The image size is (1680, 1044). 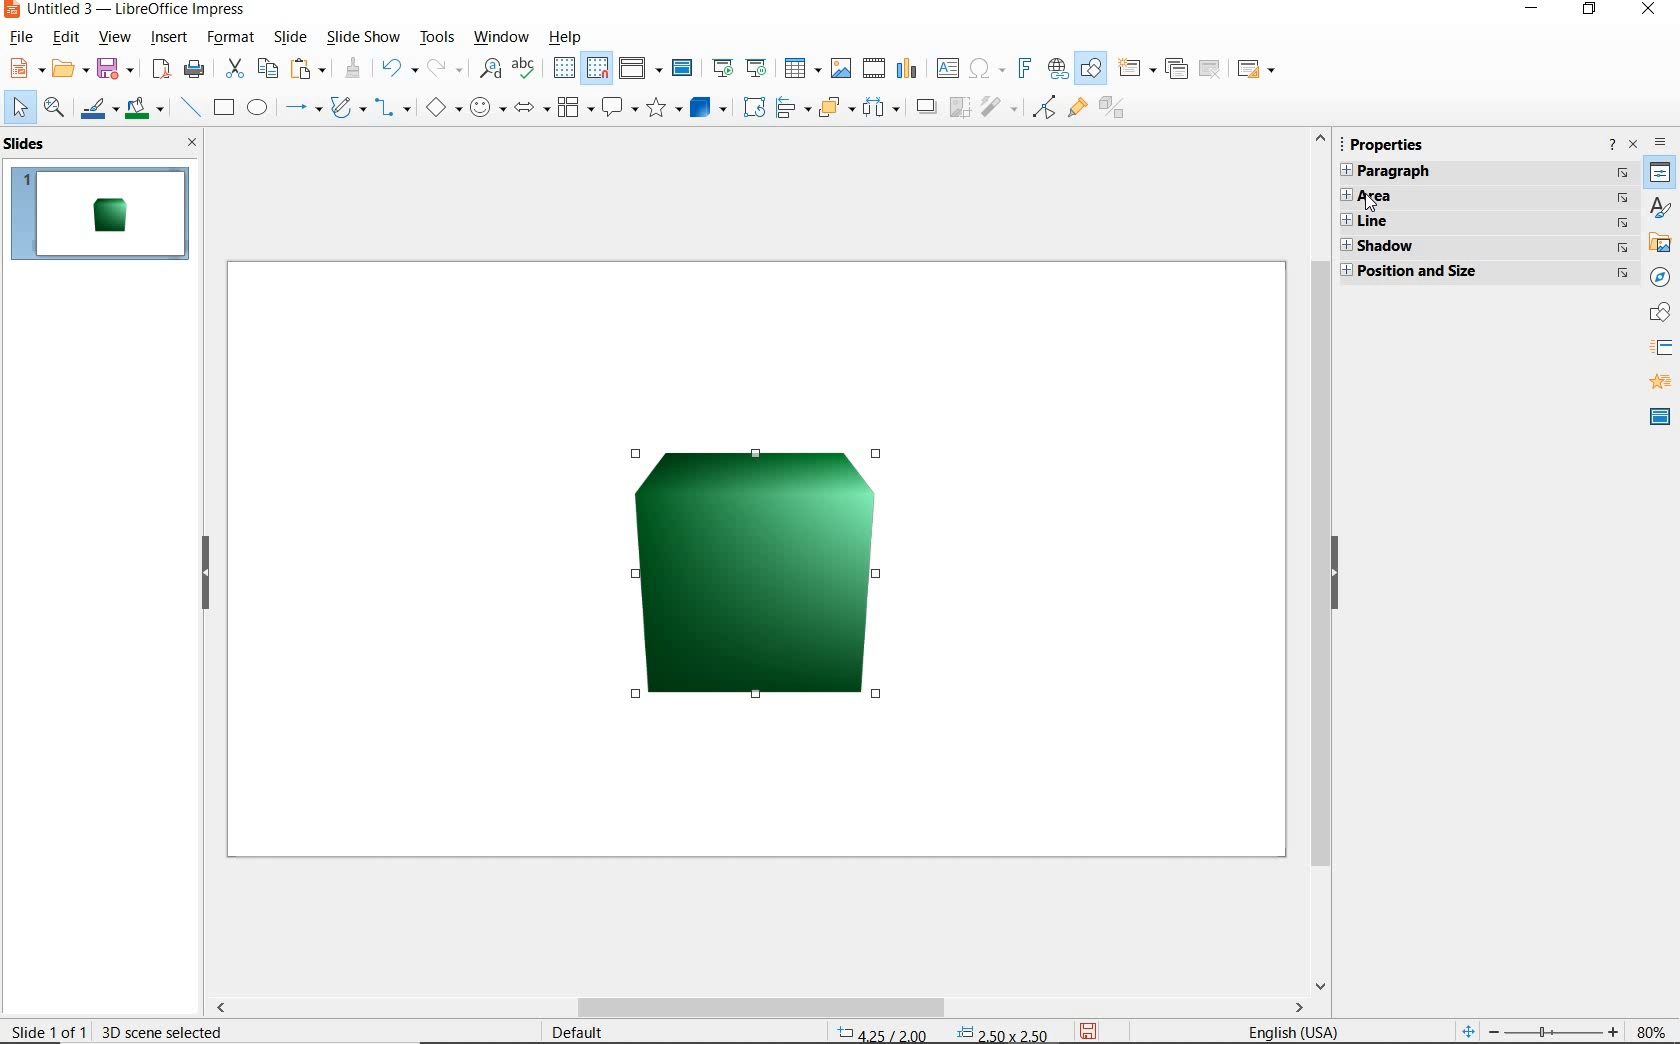 What do you see at coordinates (1660, 174) in the screenshot?
I see `PROPERTIES` at bounding box center [1660, 174].